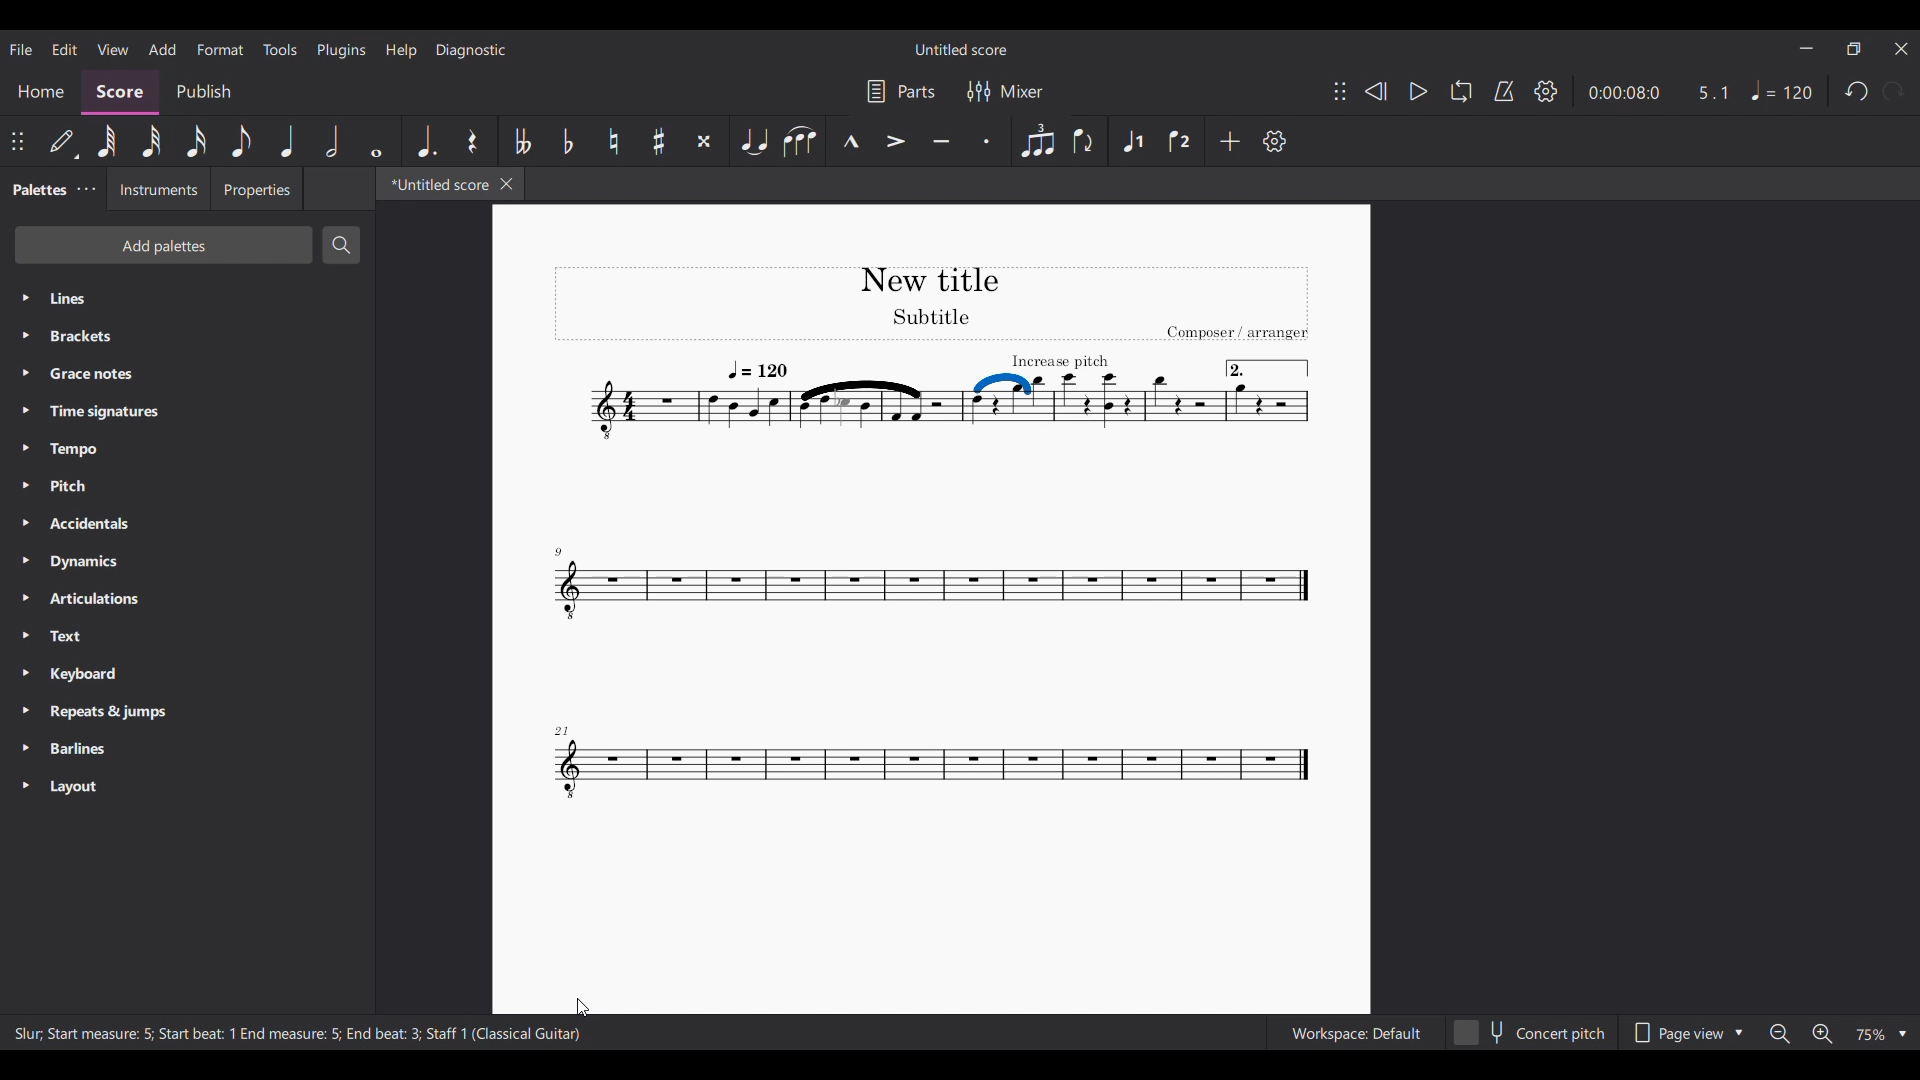  I want to click on Half note, so click(330, 141).